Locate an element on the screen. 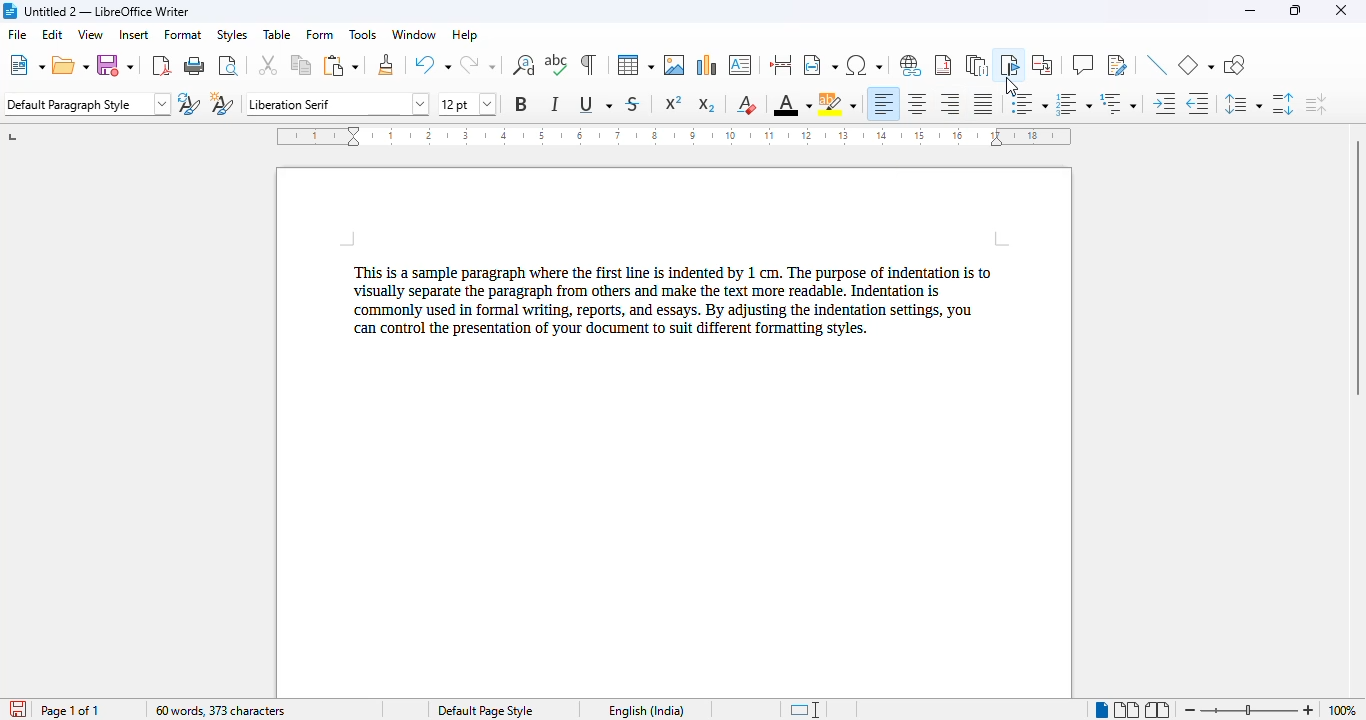  insert special characters is located at coordinates (863, 65).